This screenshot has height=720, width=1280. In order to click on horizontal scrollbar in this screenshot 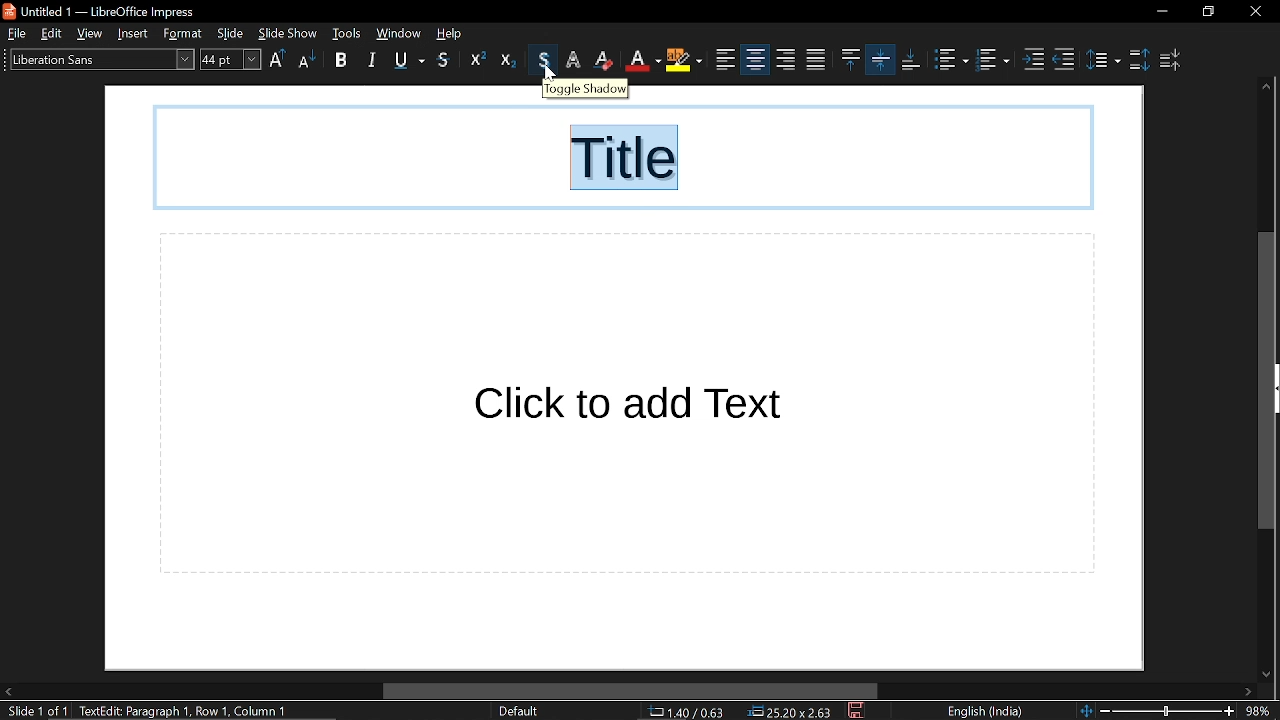, I will do `click(630, 692)`.